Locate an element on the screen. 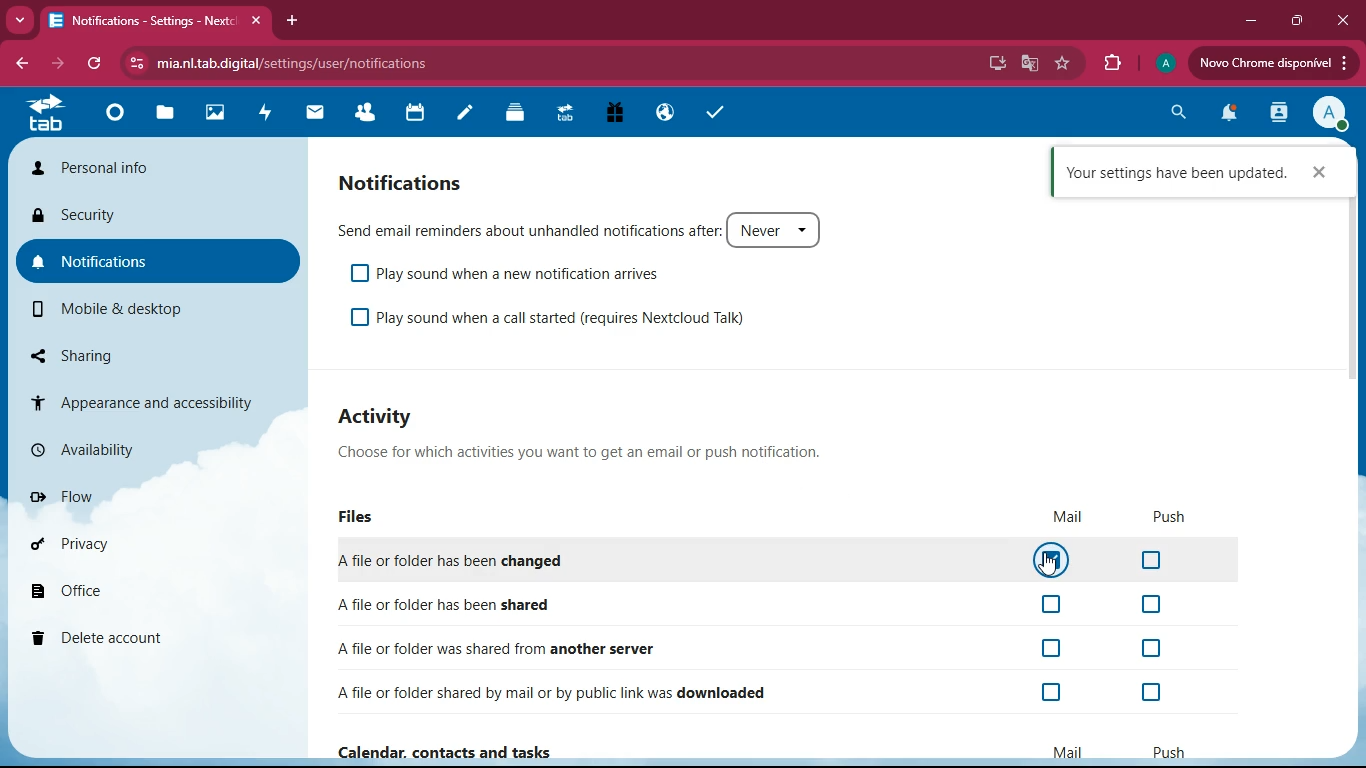 The image size is (1366, 768). google translate is located at coordinates (1032, 63).